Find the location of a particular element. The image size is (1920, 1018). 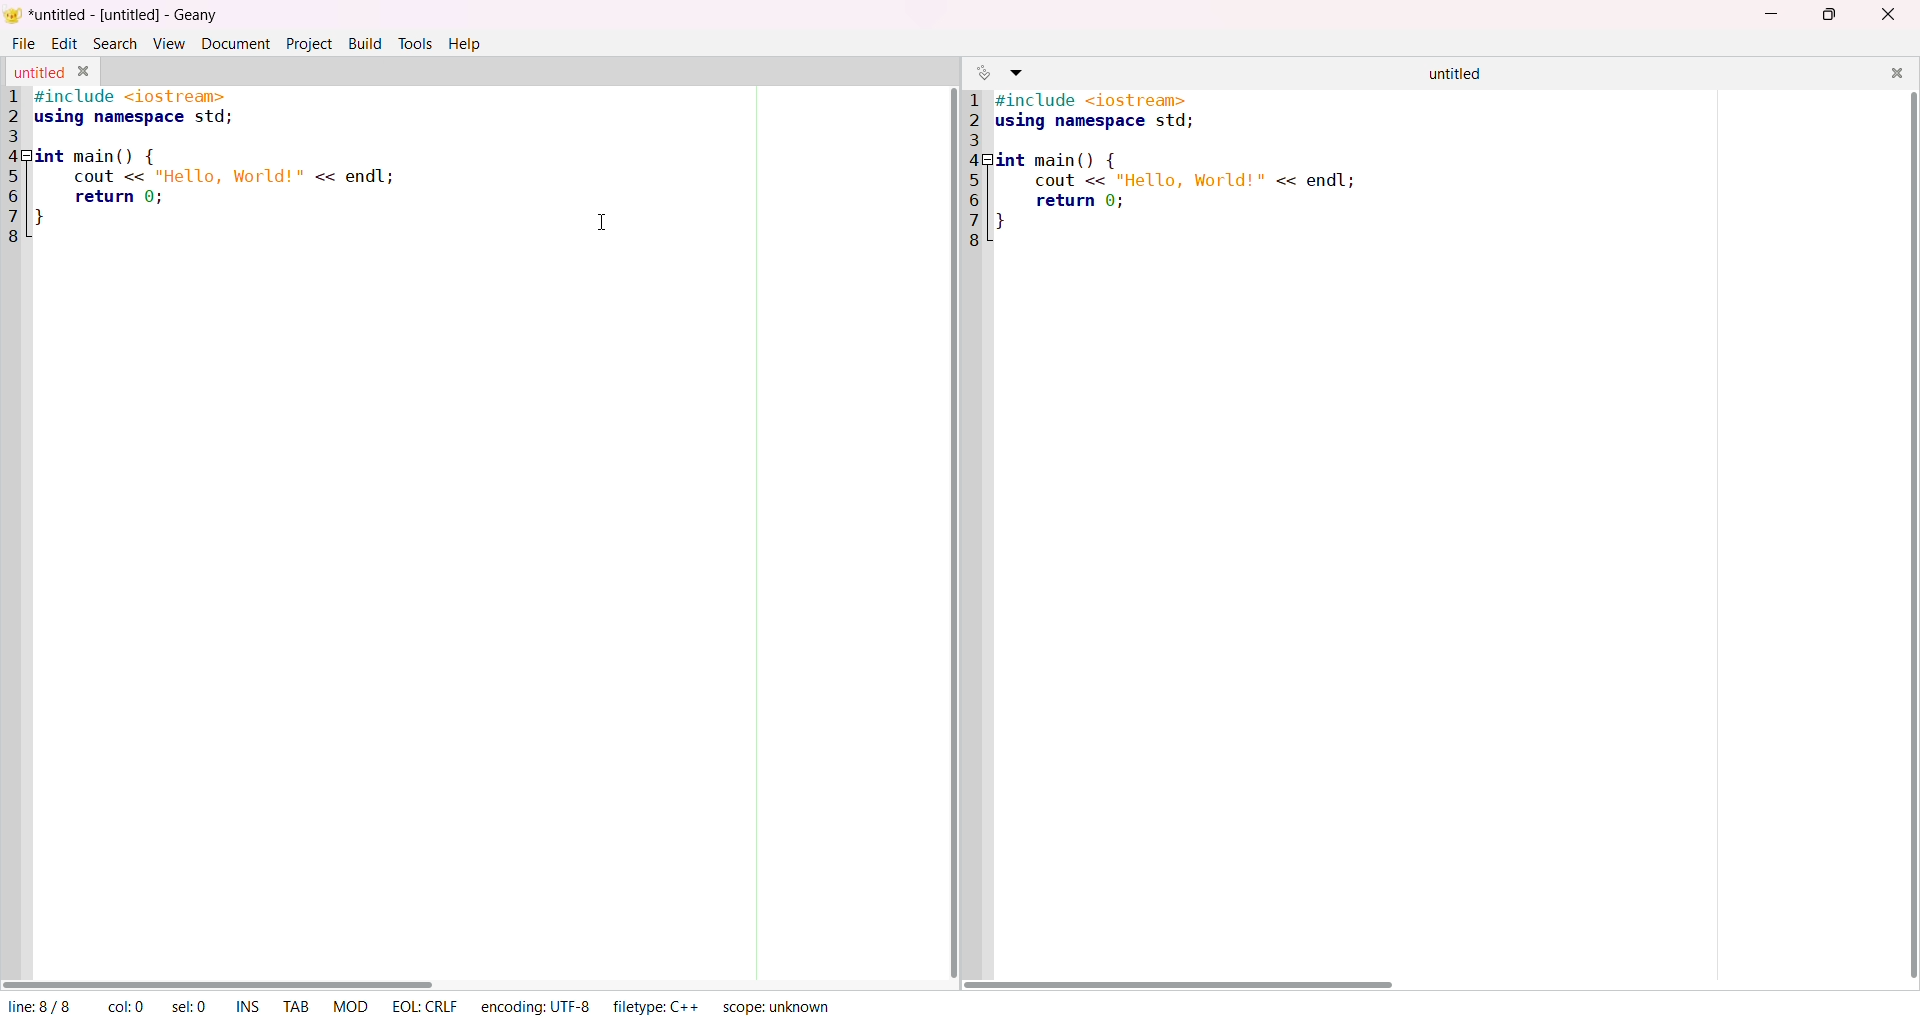

maximize is located at coordinates (1832, 17).